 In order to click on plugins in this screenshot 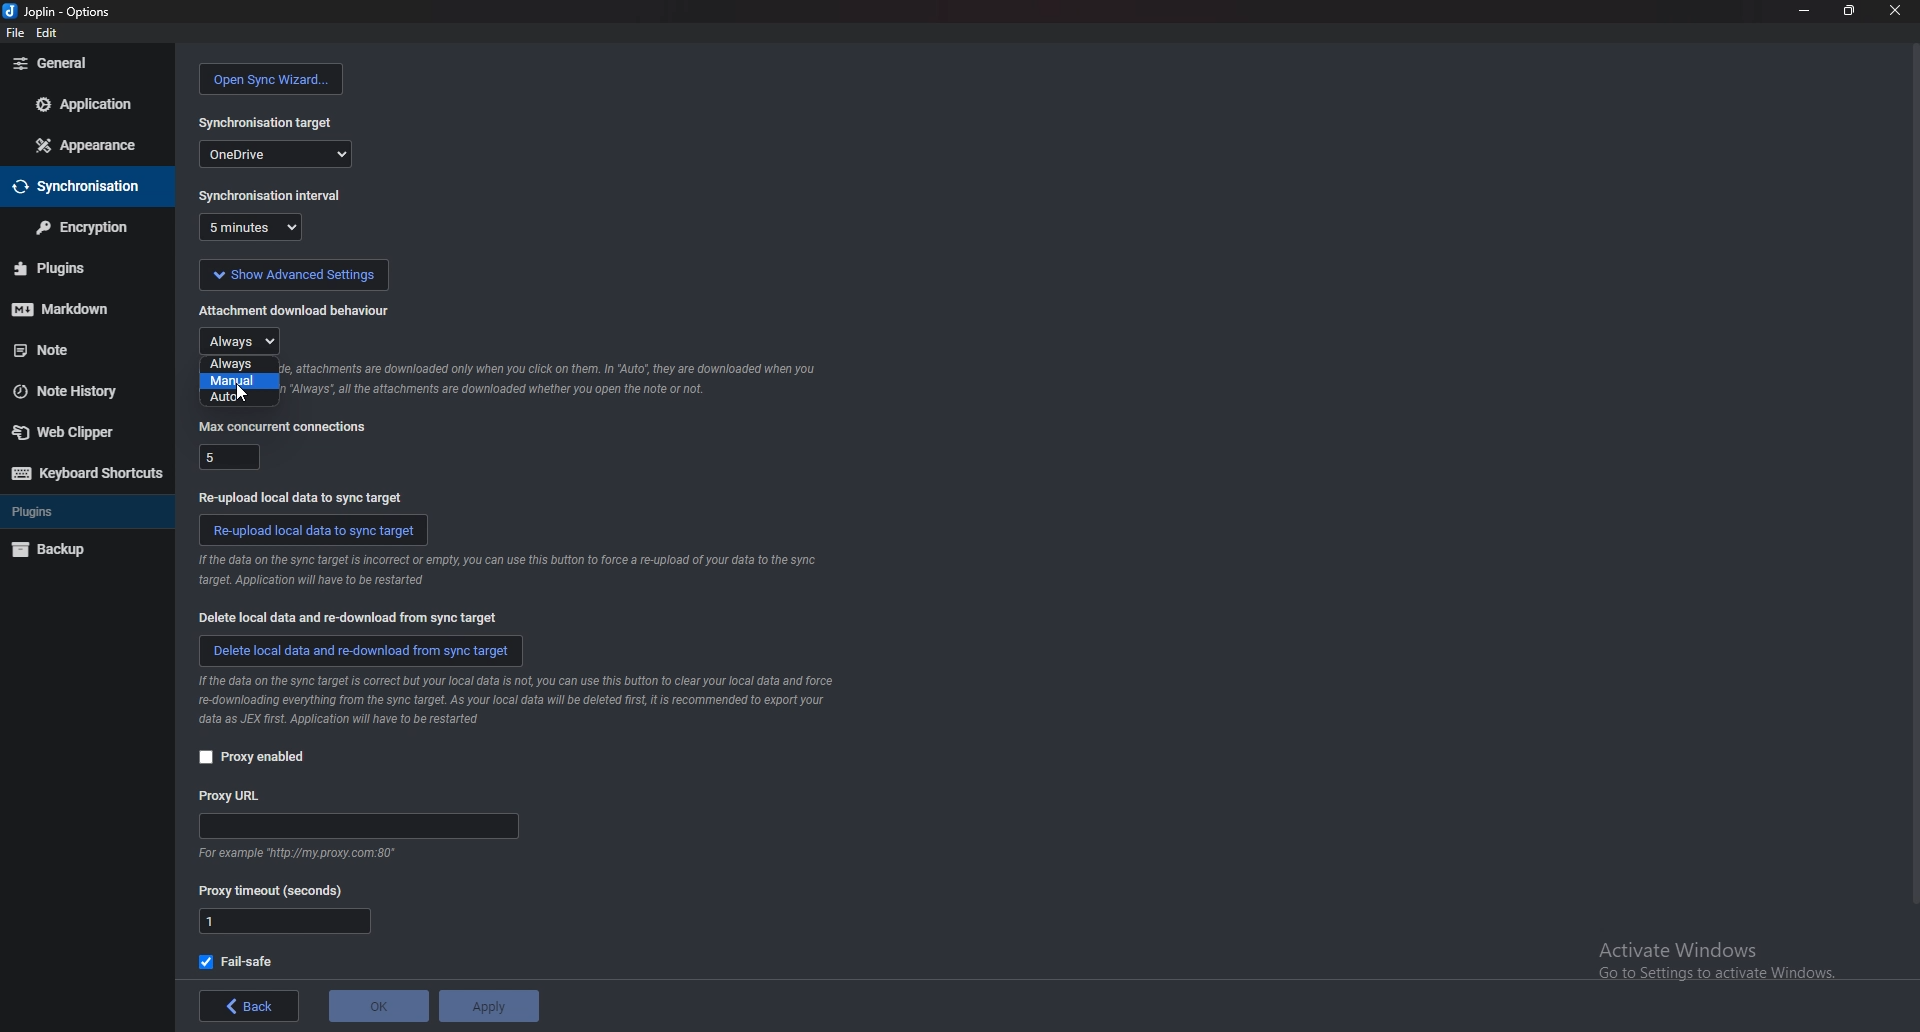, I will do `click(80, 268)`.